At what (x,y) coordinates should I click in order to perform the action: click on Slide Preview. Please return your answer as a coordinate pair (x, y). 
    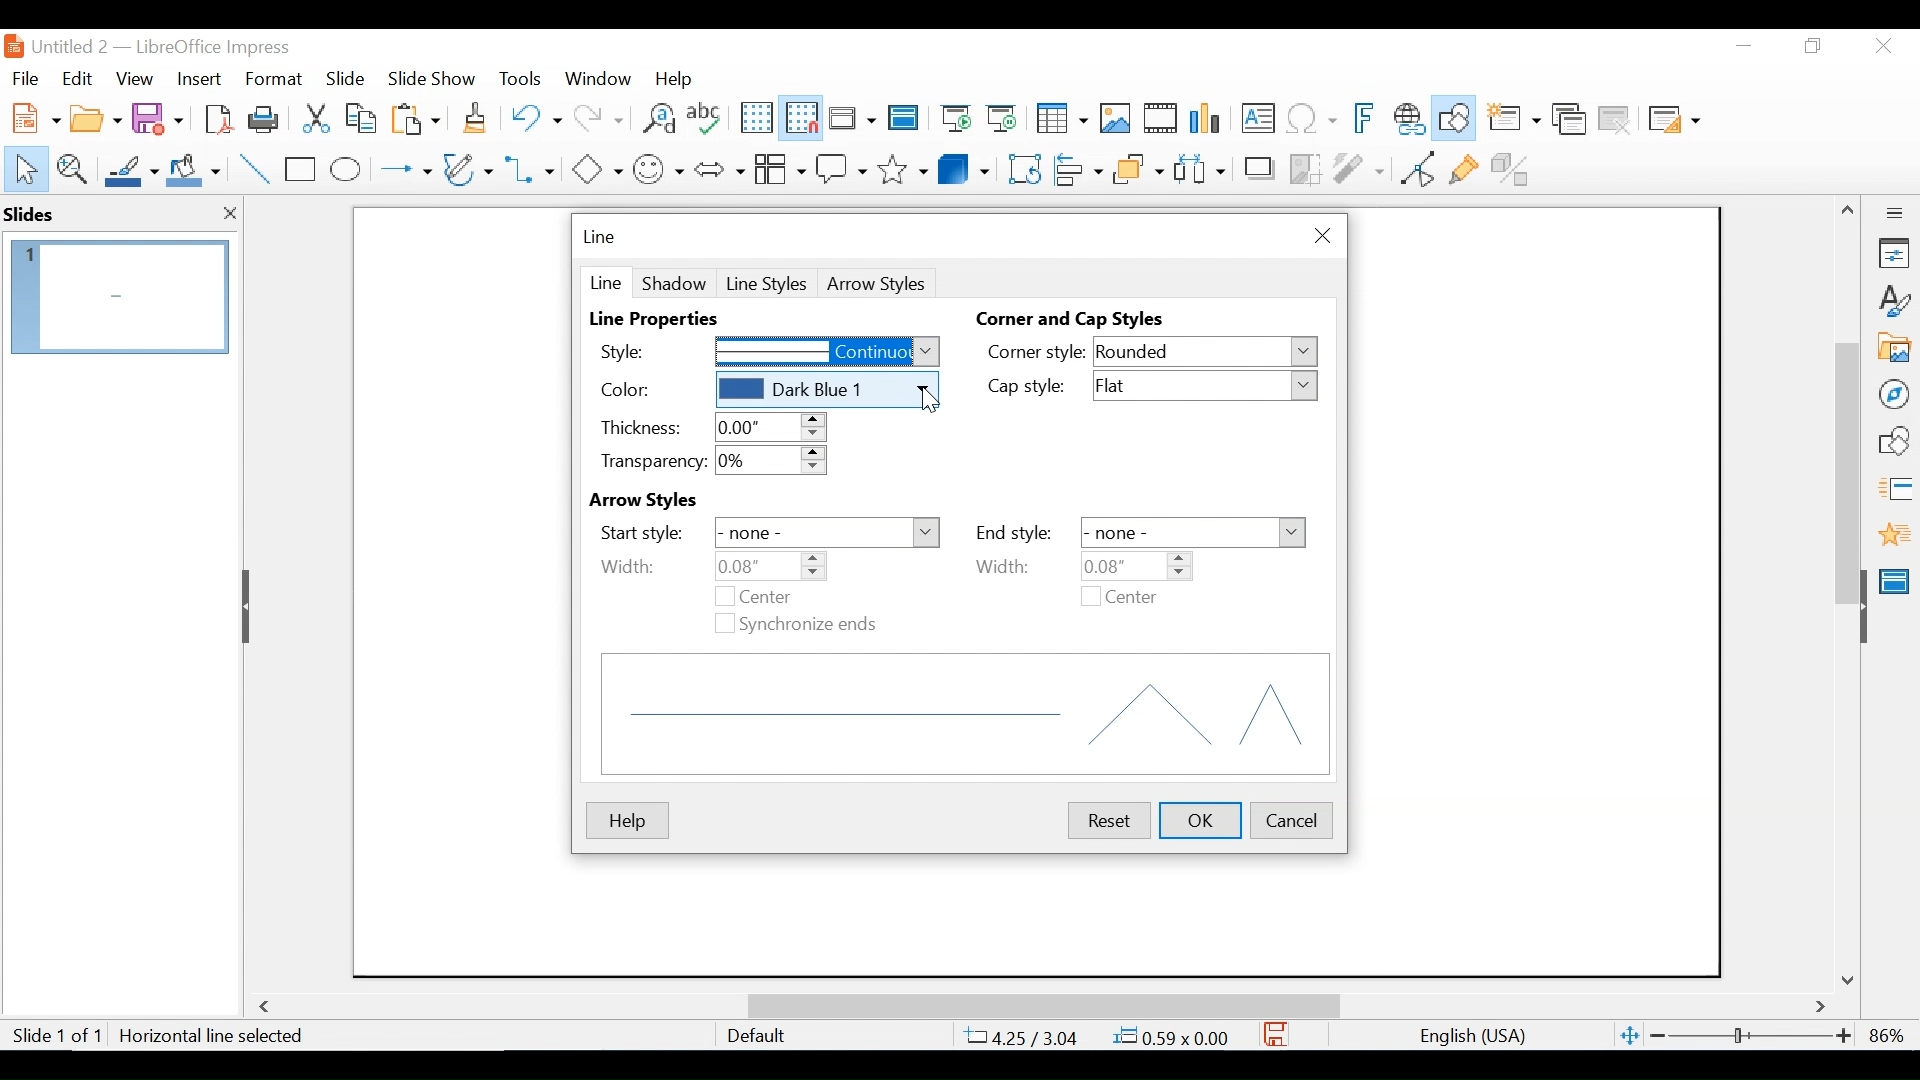
    Looking at the image, I should click on (117, 296).